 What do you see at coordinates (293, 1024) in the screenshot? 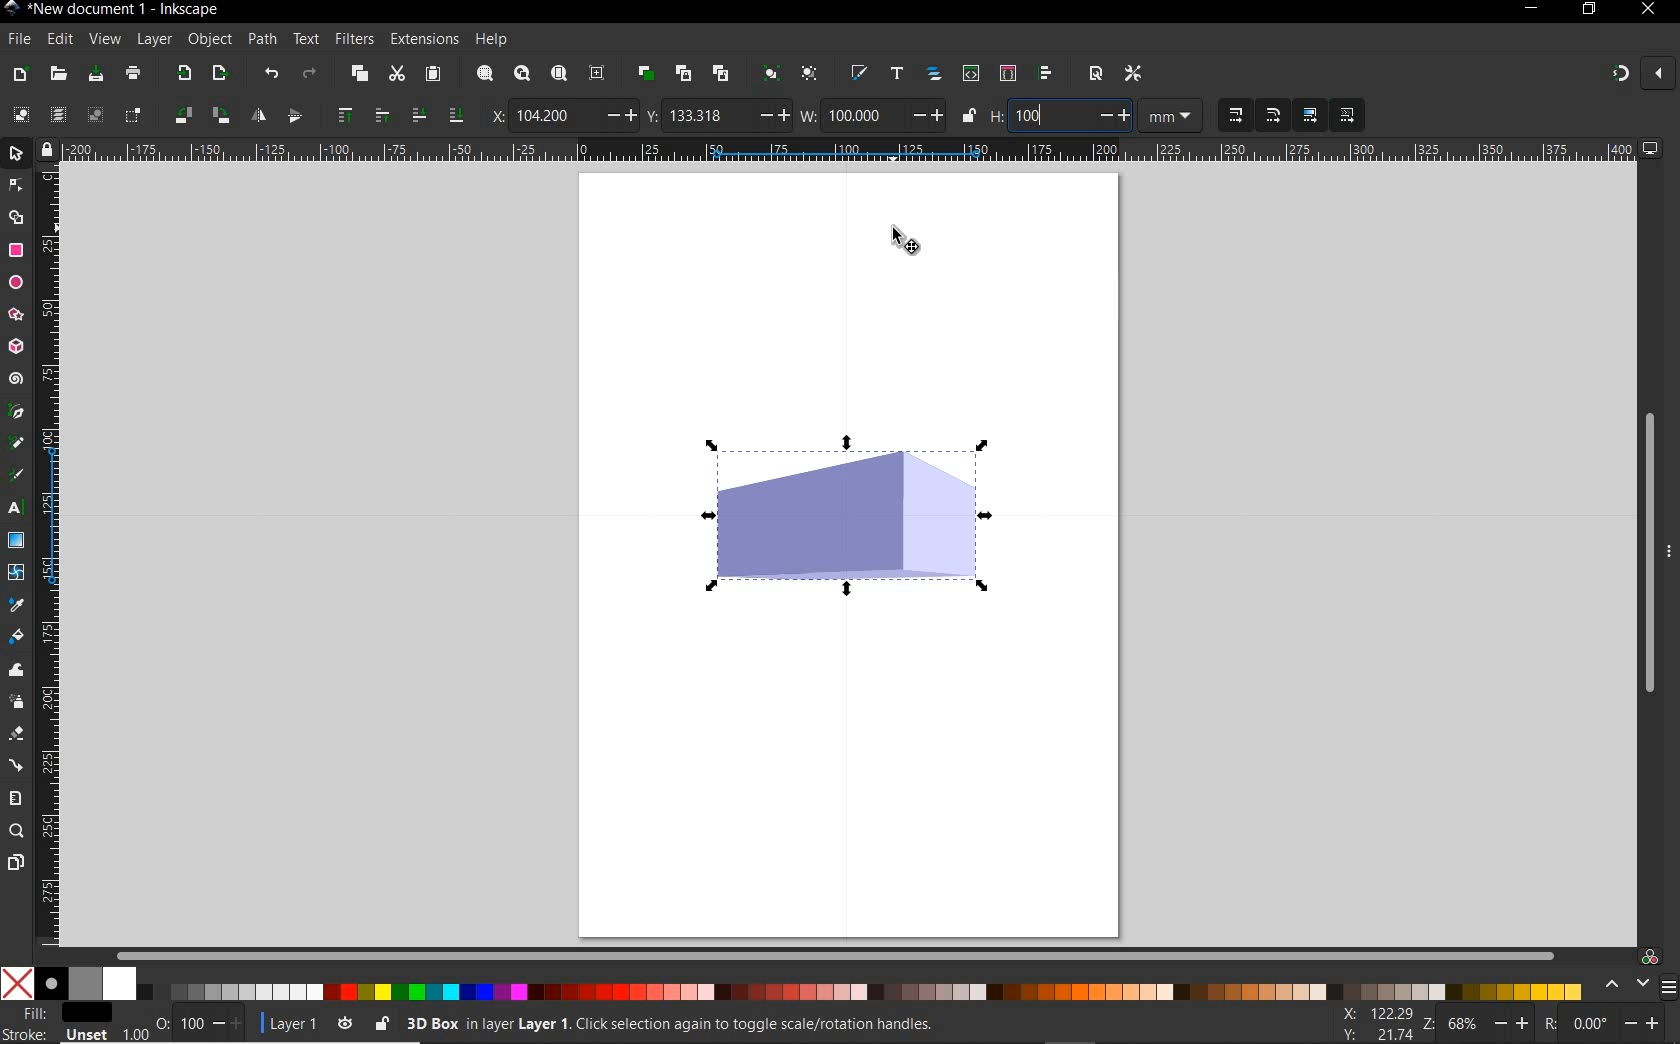
I see `current layer` at bounding box center [293, 1024].